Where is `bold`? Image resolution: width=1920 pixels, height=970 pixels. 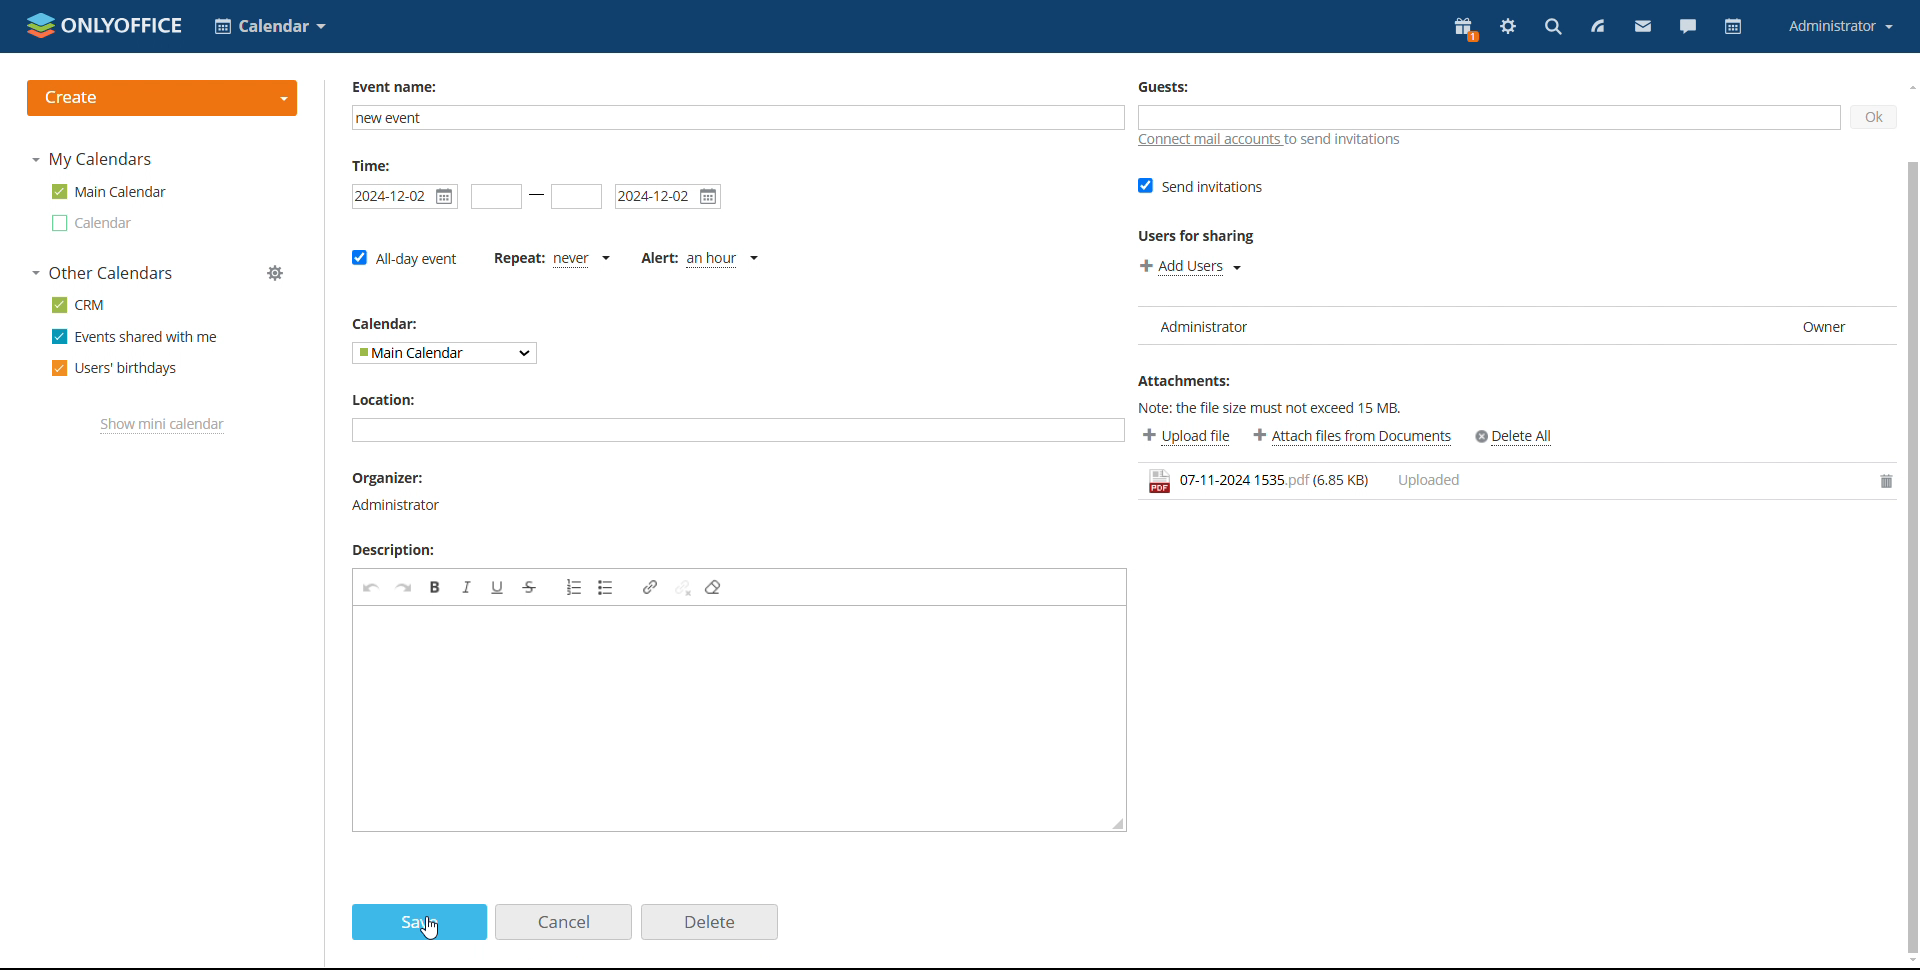
bold is located at coordinates (436, 584).